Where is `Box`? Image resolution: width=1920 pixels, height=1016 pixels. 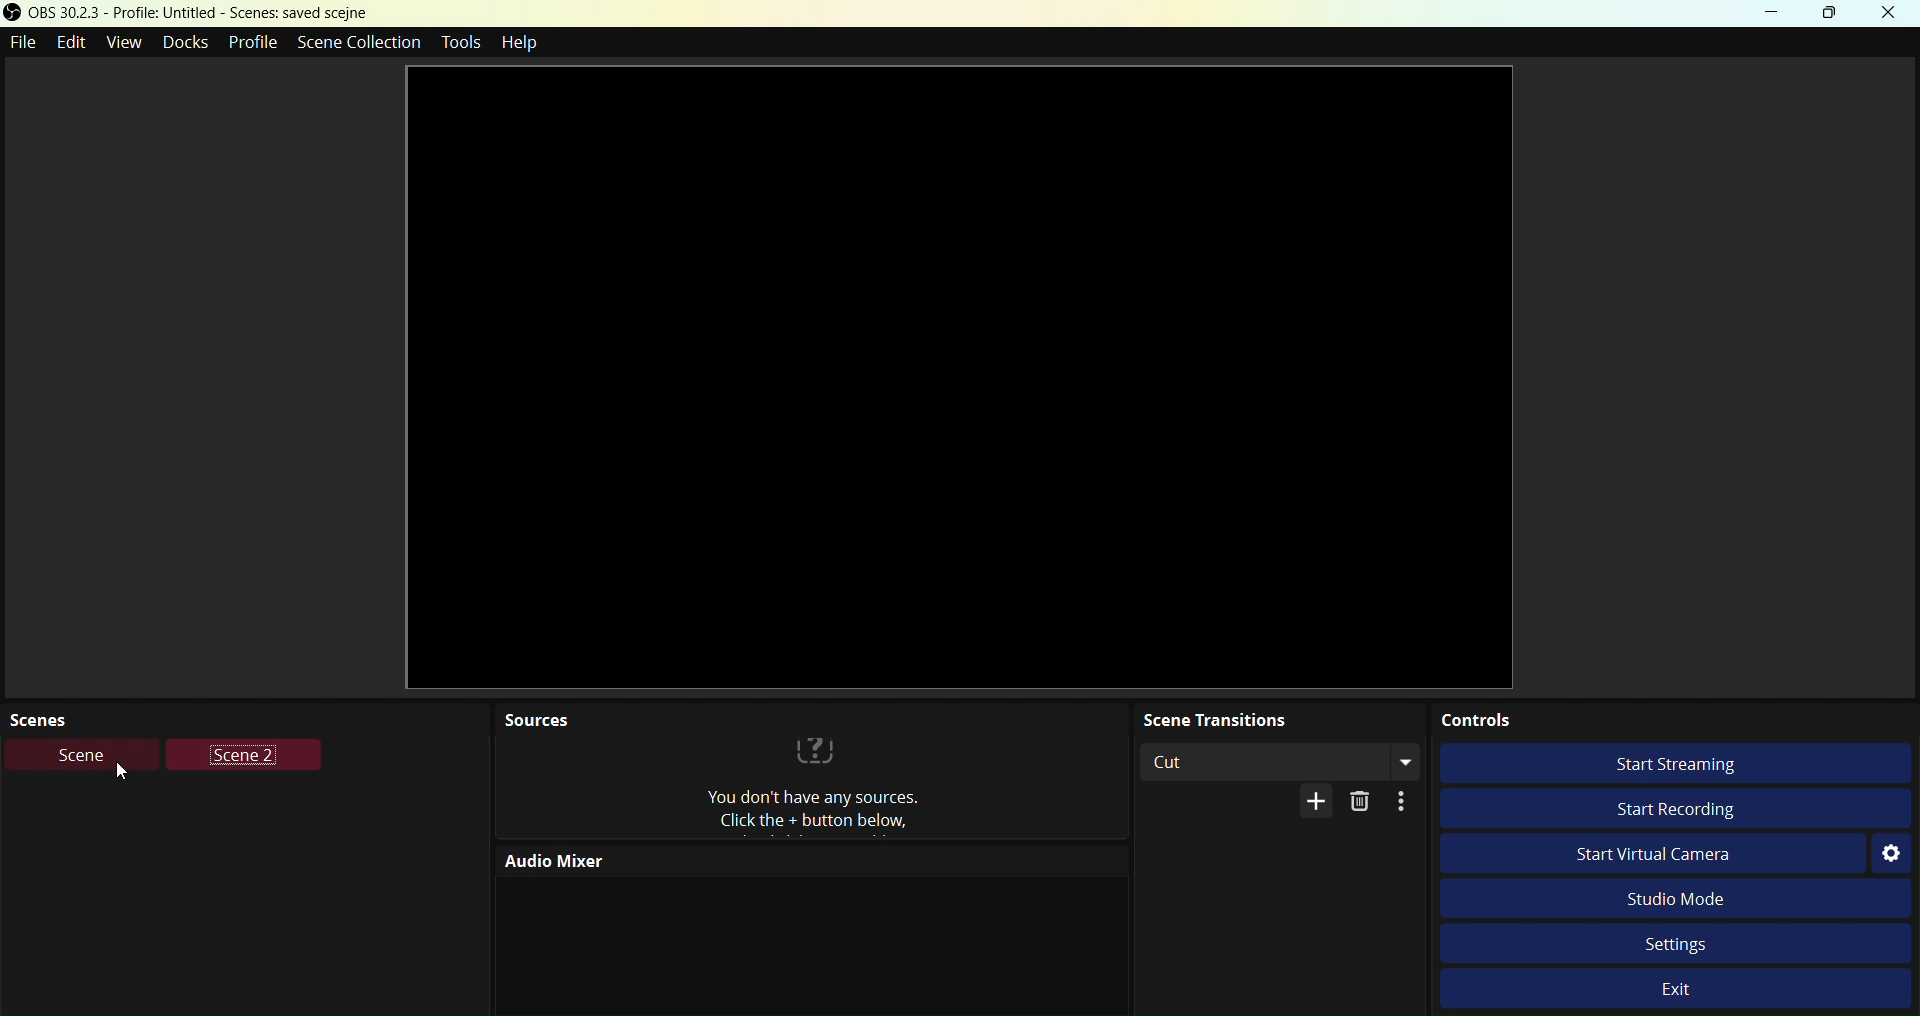 Box is located at coordinates (1837, 15).